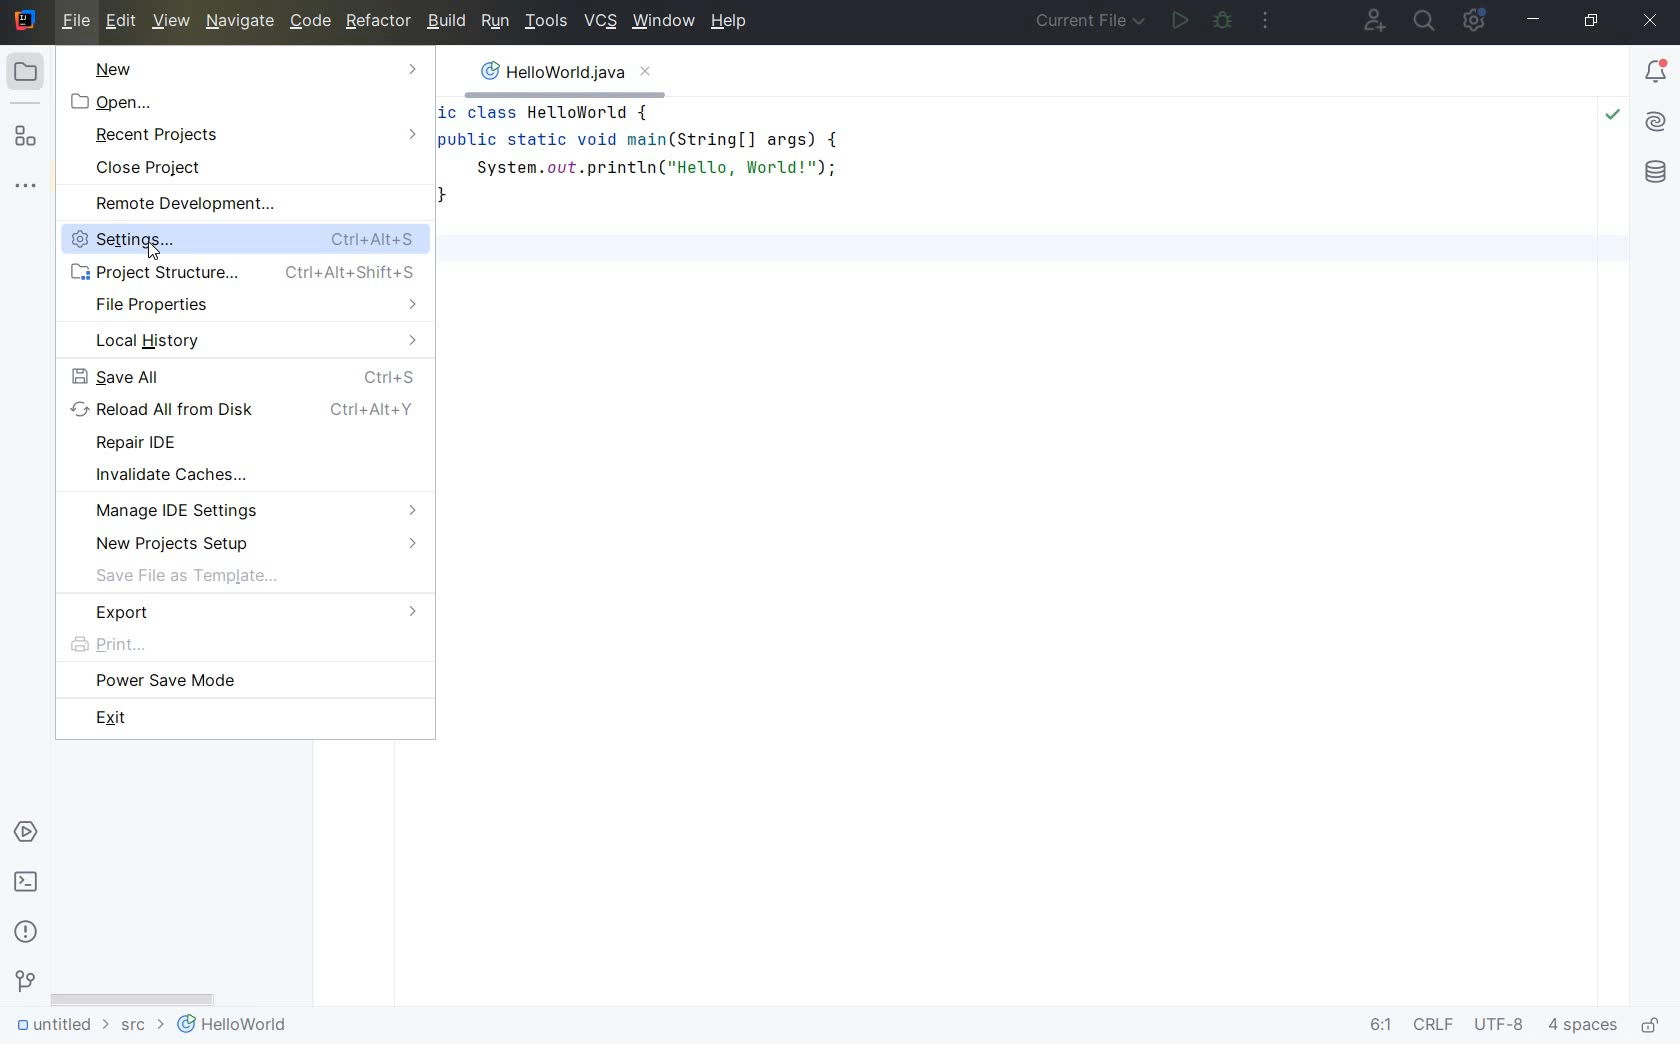 This screenshot has width=1680, height=1044. Describe the element at coordinates (1092, 22) in the screenshot. I see `current file` at that location.